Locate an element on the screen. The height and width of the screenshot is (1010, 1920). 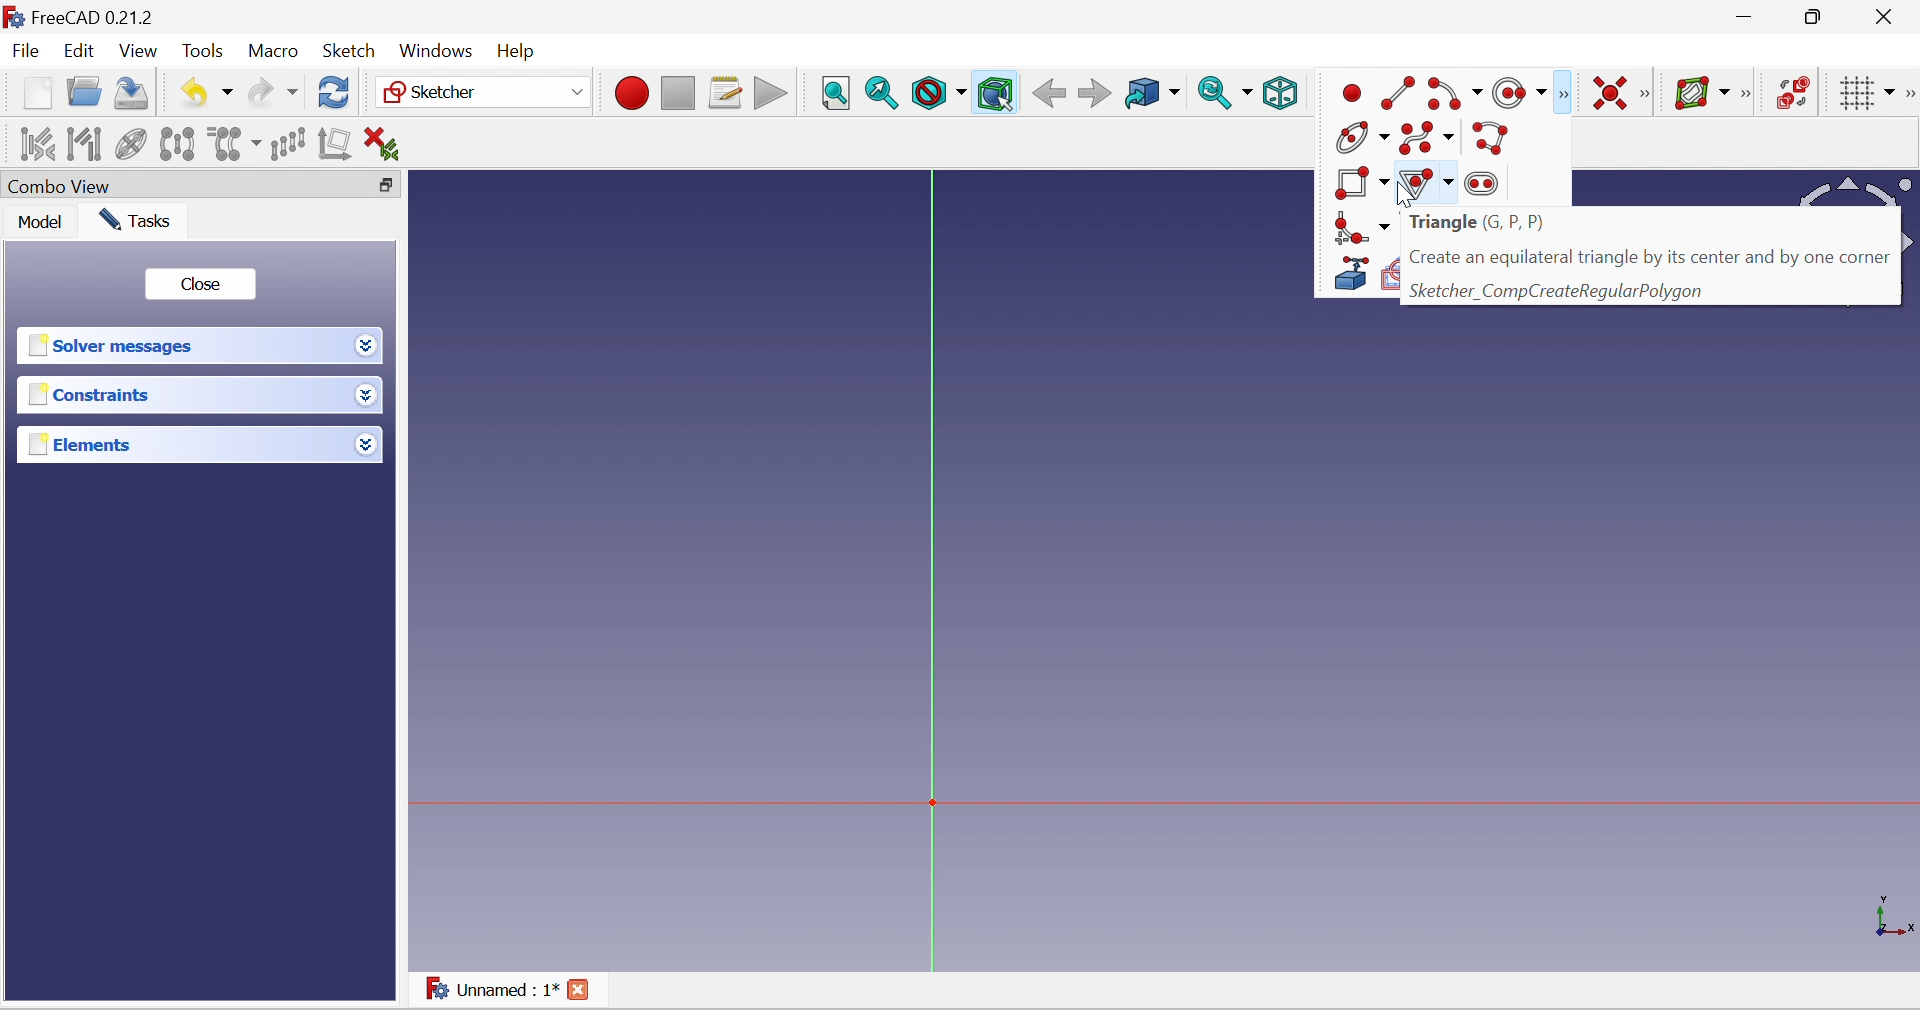
[Sketcher edit tools] is located at coordinates (1908, 95).